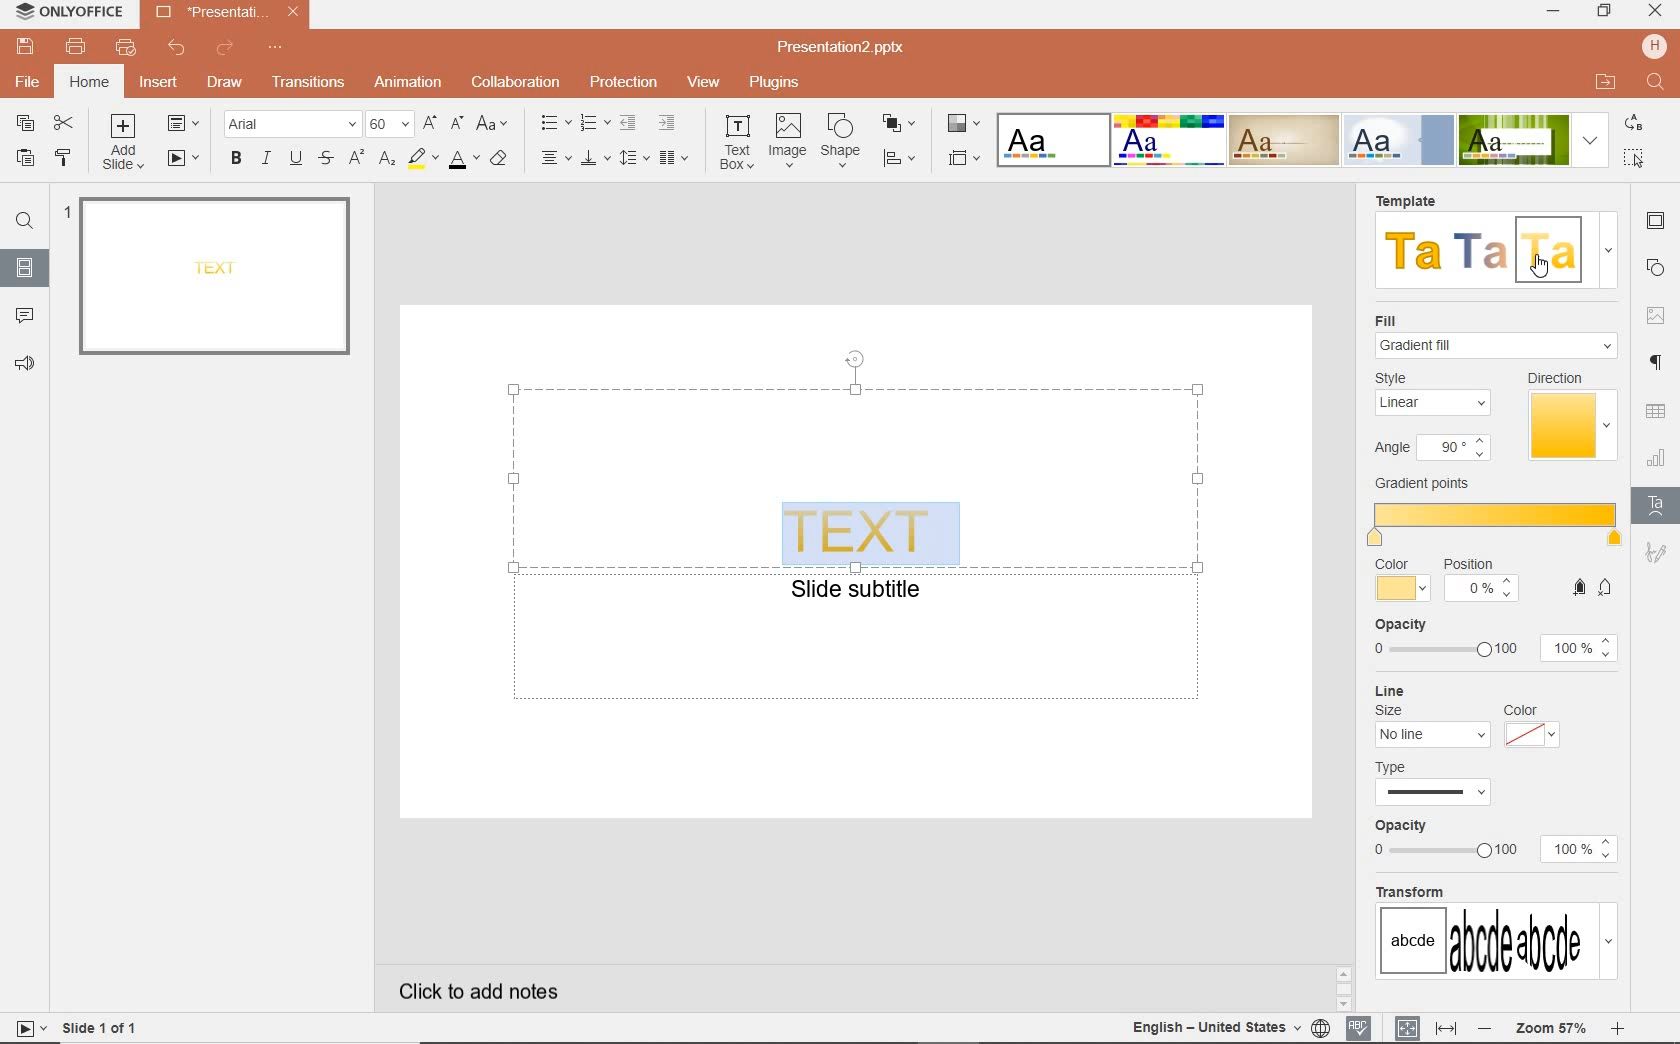 The image size is (1680, 1044). I want to click on SYSTEM NAME, so click(66, 11).